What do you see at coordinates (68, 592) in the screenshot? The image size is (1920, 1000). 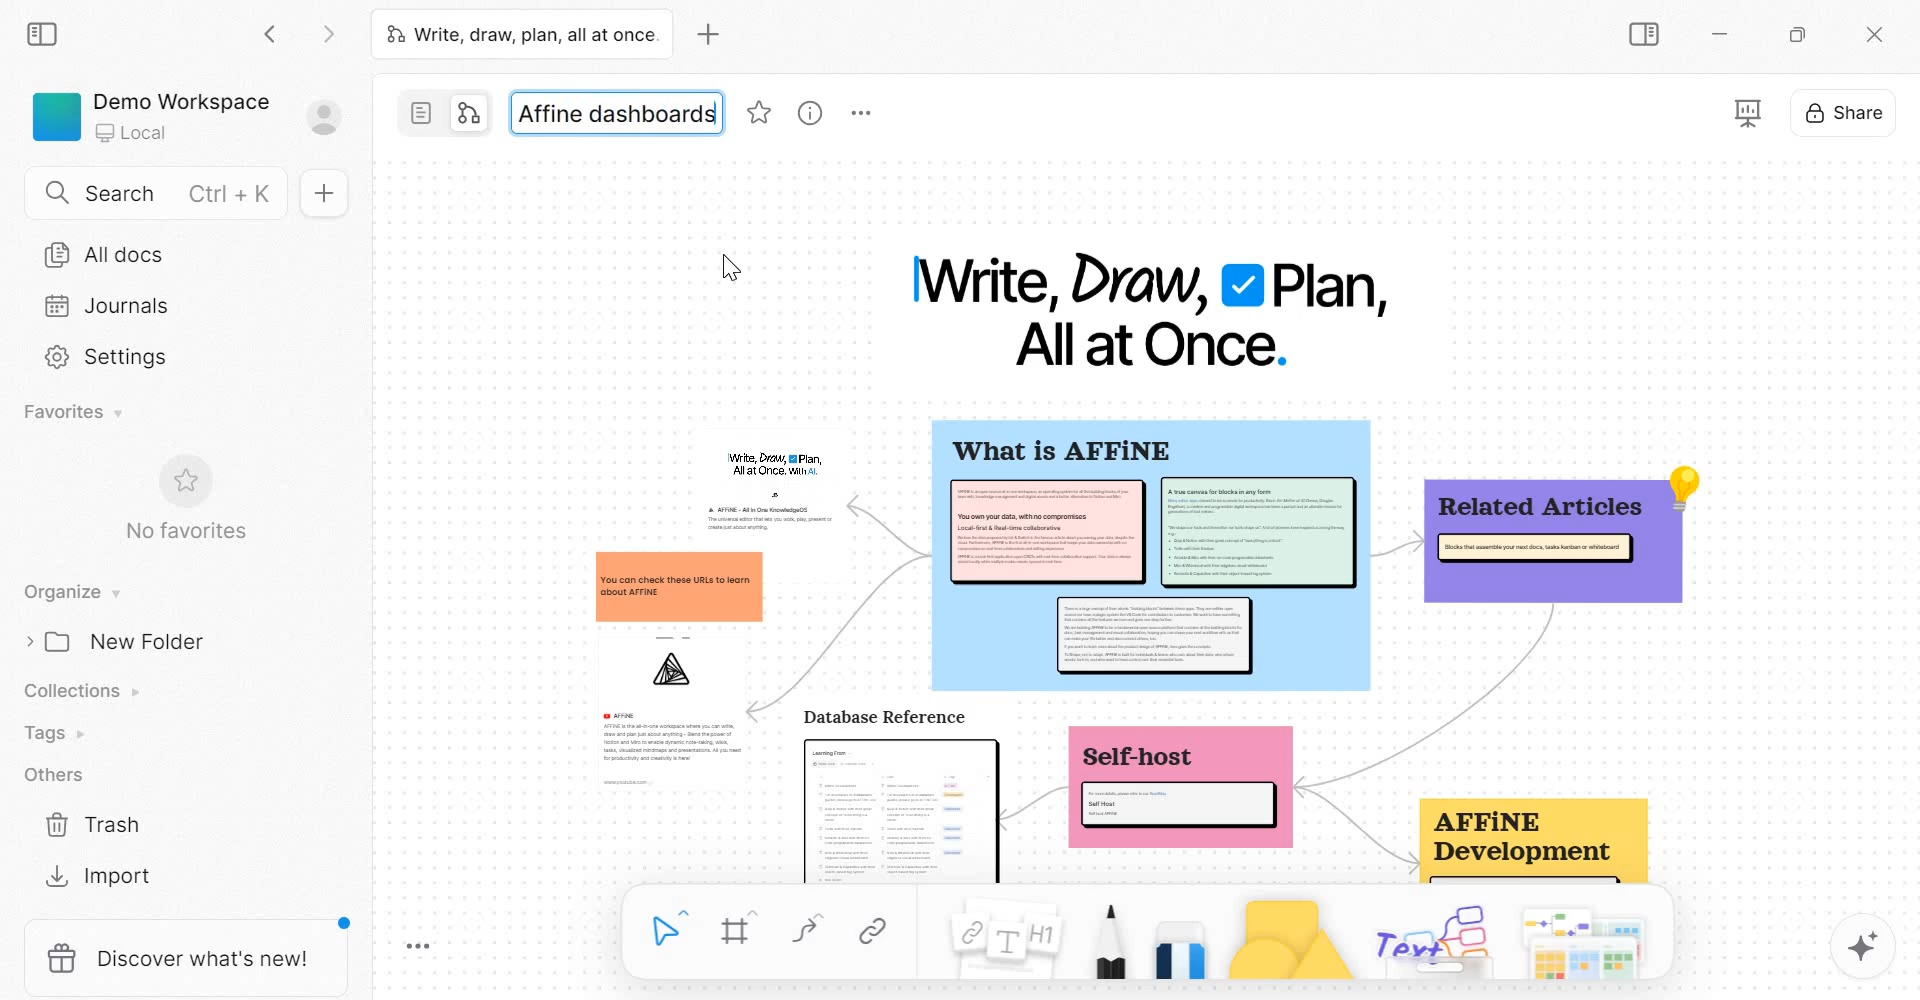 I see `Organise` at bounding box center [68, 592].